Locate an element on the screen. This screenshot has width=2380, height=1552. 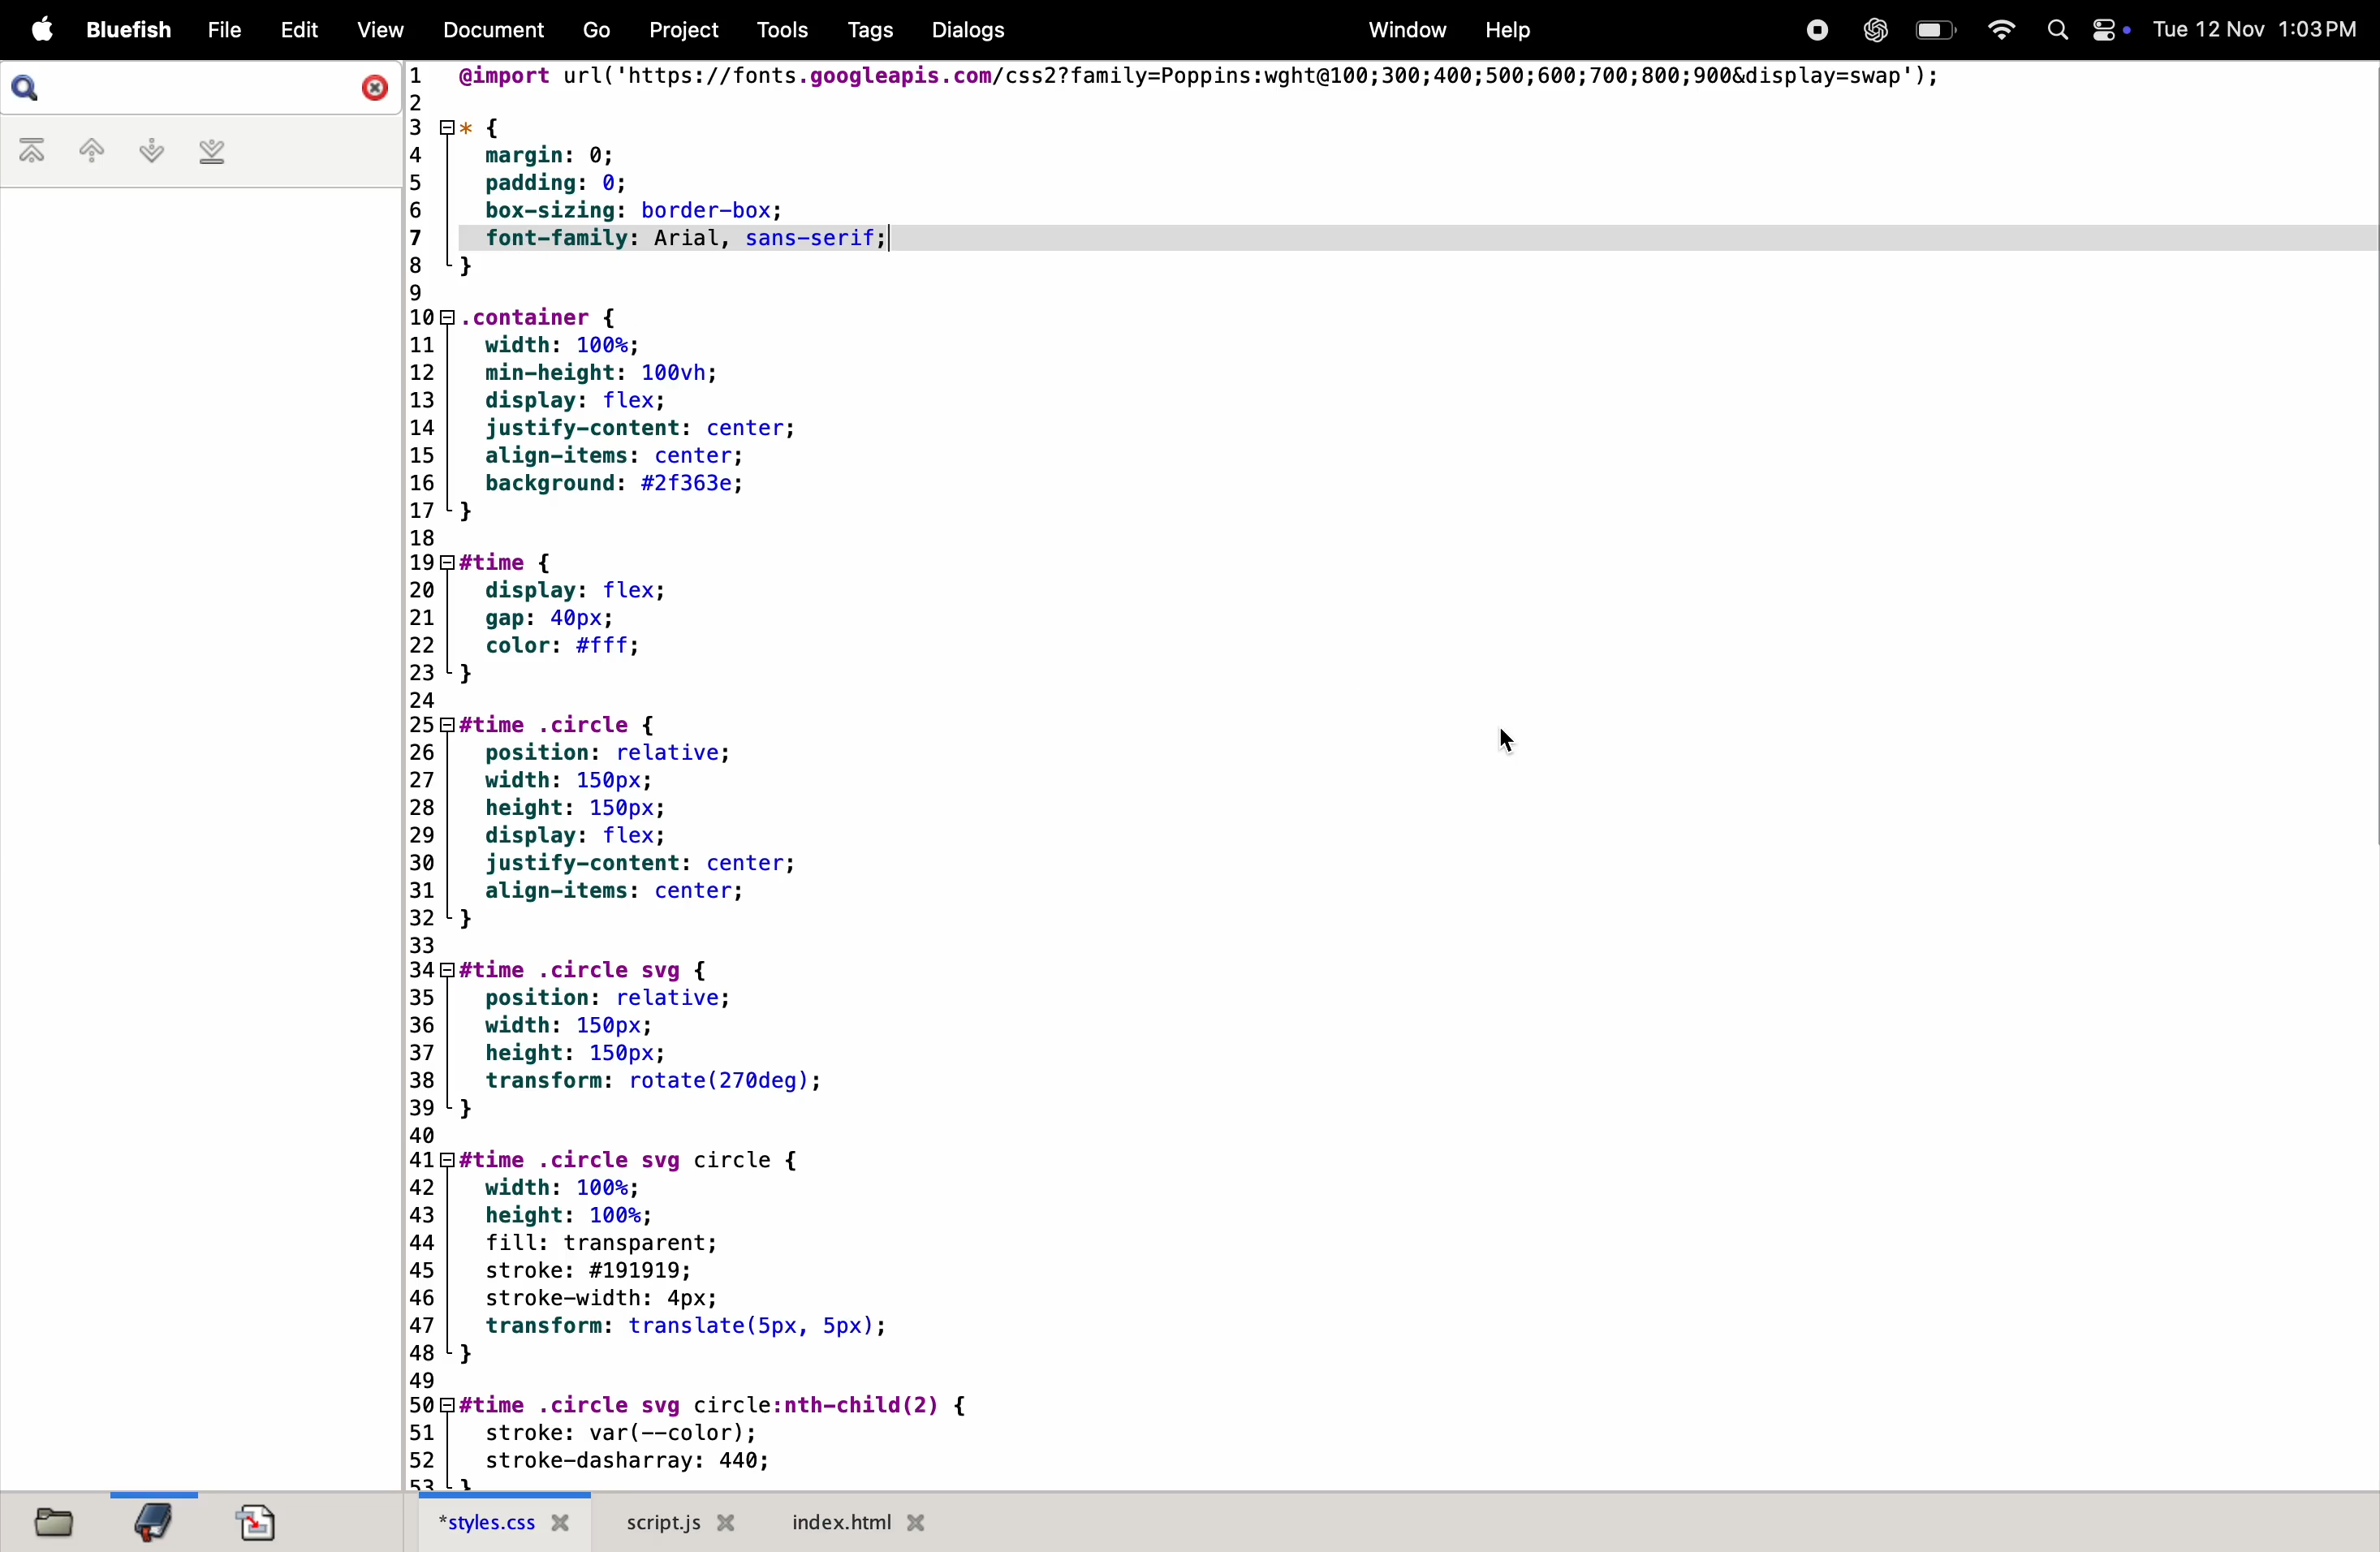
Control Centre is located at coordinates (2104, 30).